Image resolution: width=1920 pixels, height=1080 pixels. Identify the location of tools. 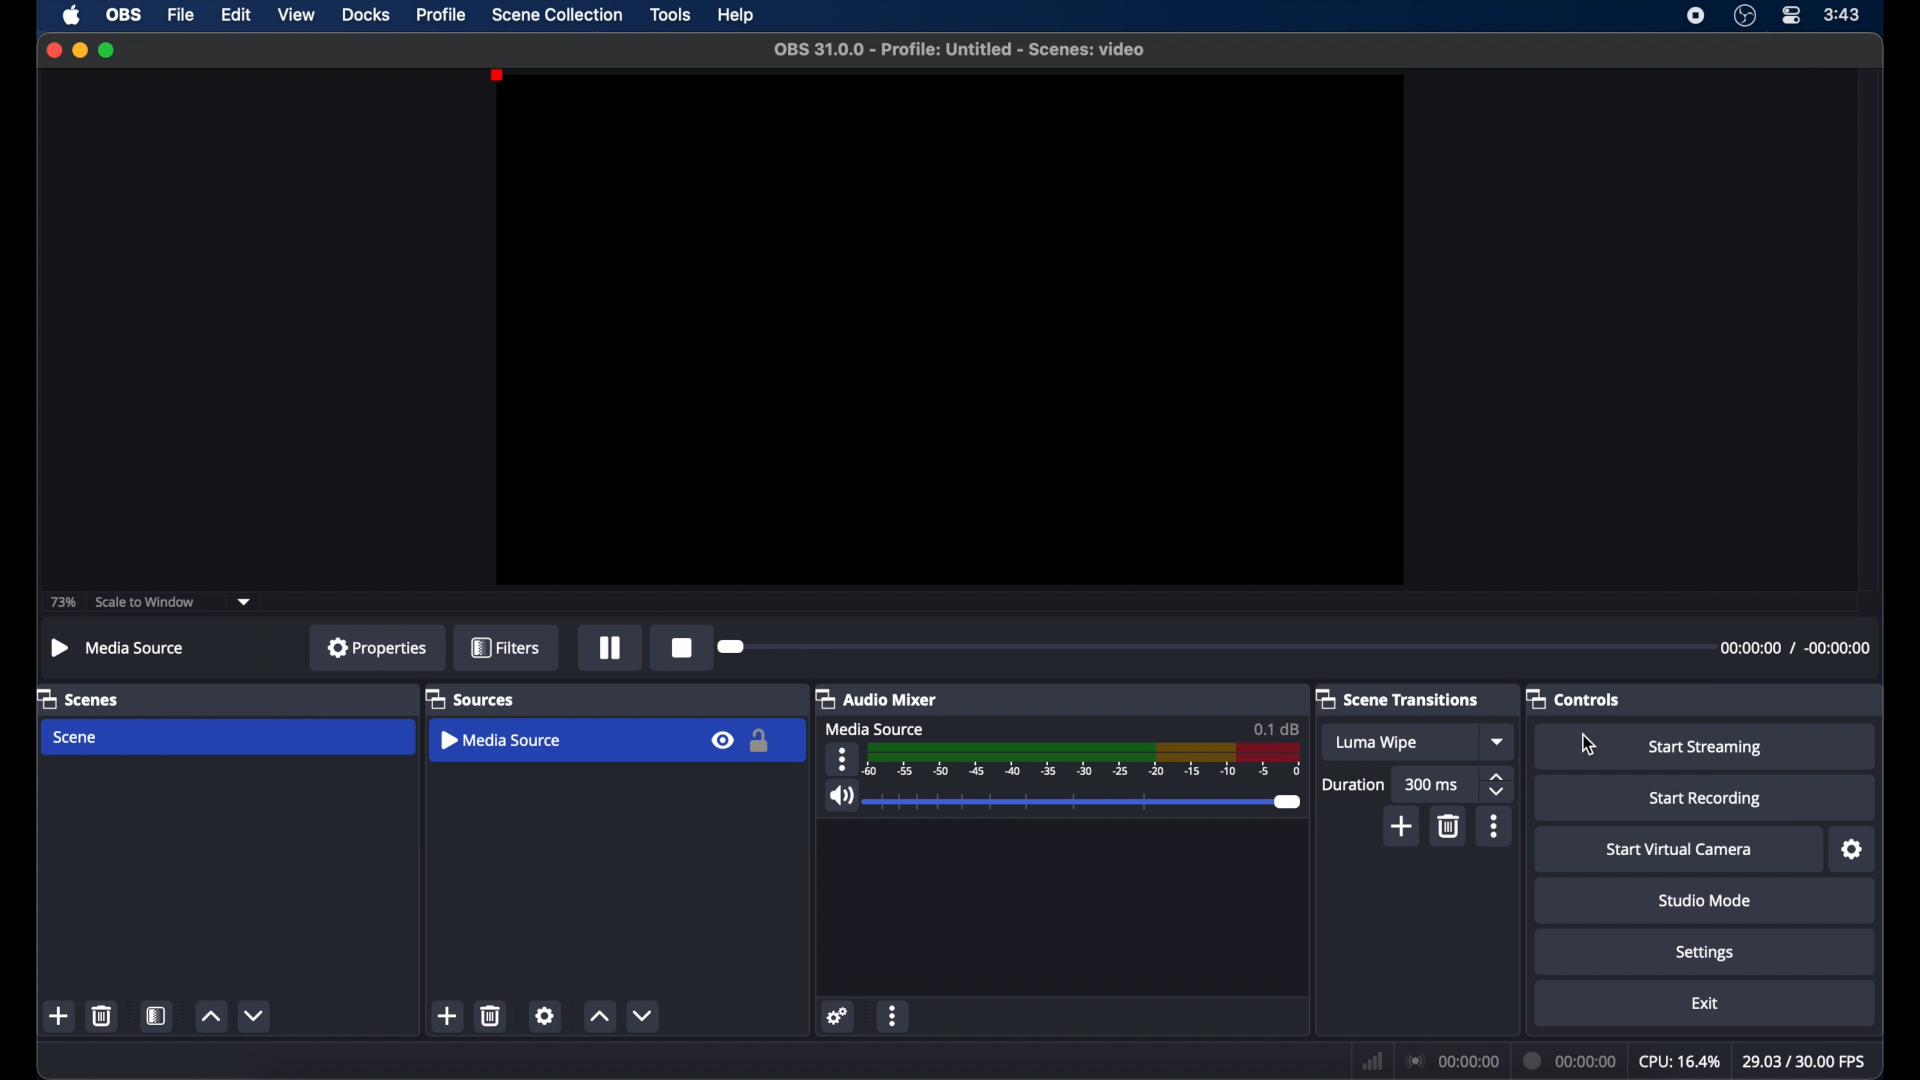
(672, 15).